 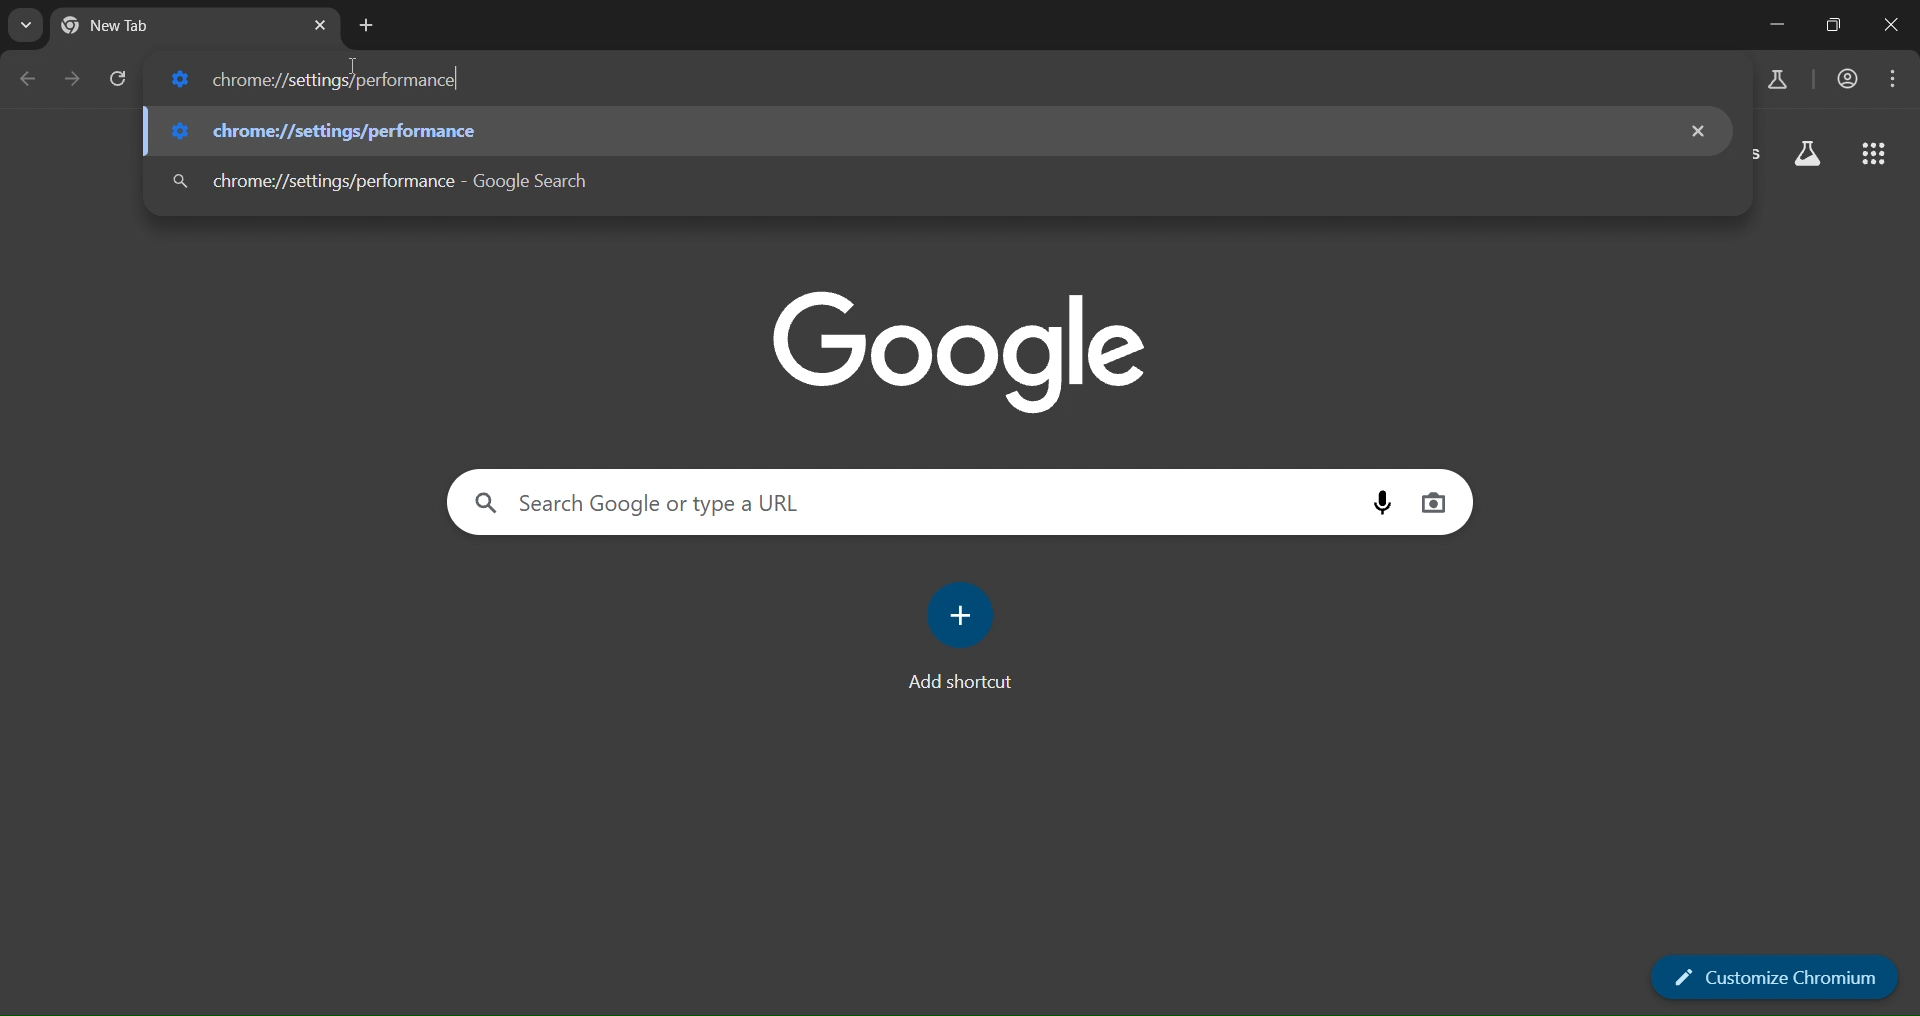 What do you see at coordinates (1771, 22) in the screenshot?
I see `minimize` at bounding box center [1771, 22].